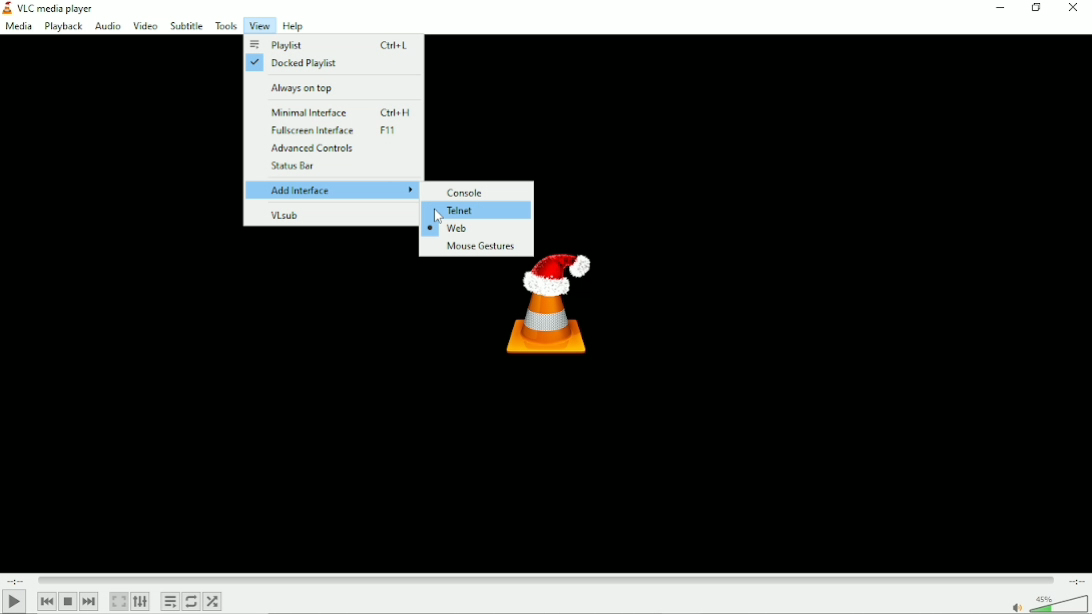 The height and width of the screenshot is (614, 1092). I want to click on Status bar, so click(295, 167).